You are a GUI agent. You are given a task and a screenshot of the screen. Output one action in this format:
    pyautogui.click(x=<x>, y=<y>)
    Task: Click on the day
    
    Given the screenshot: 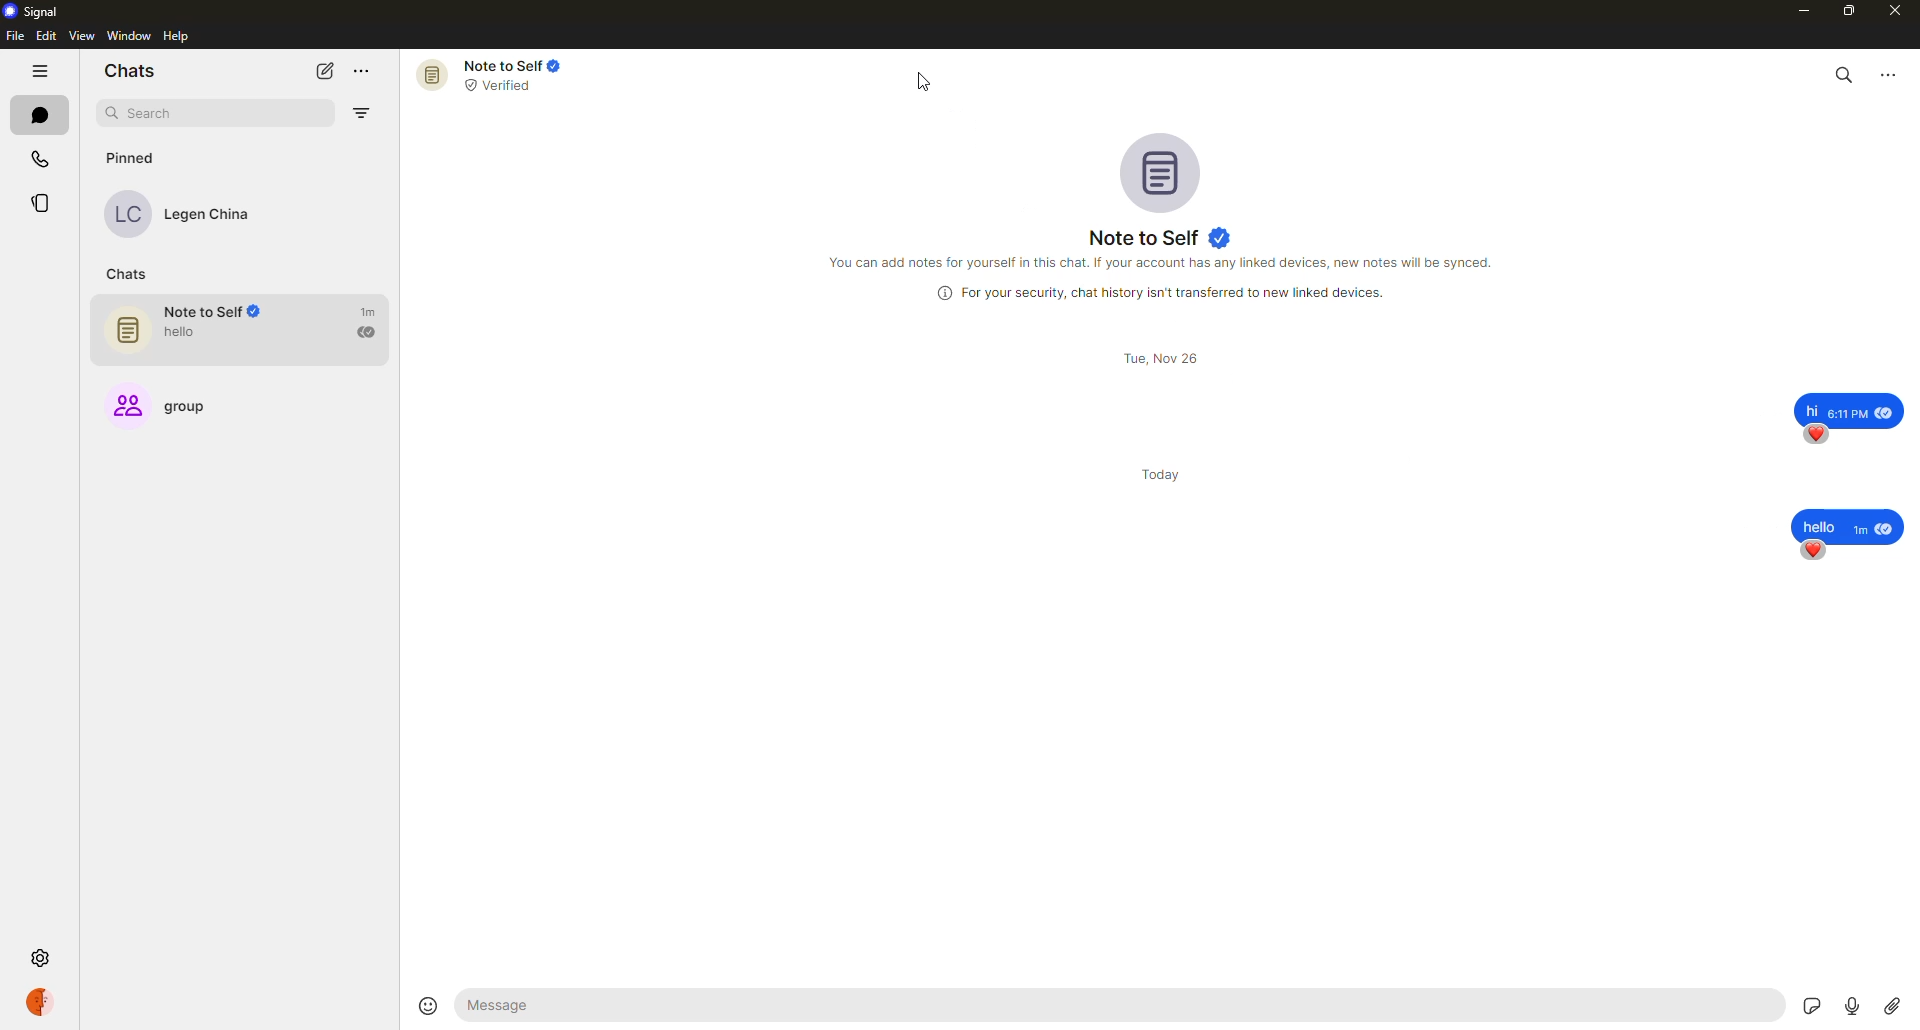 What is the action you would take?
    pyautogui.click(x=1165, y=358)
    